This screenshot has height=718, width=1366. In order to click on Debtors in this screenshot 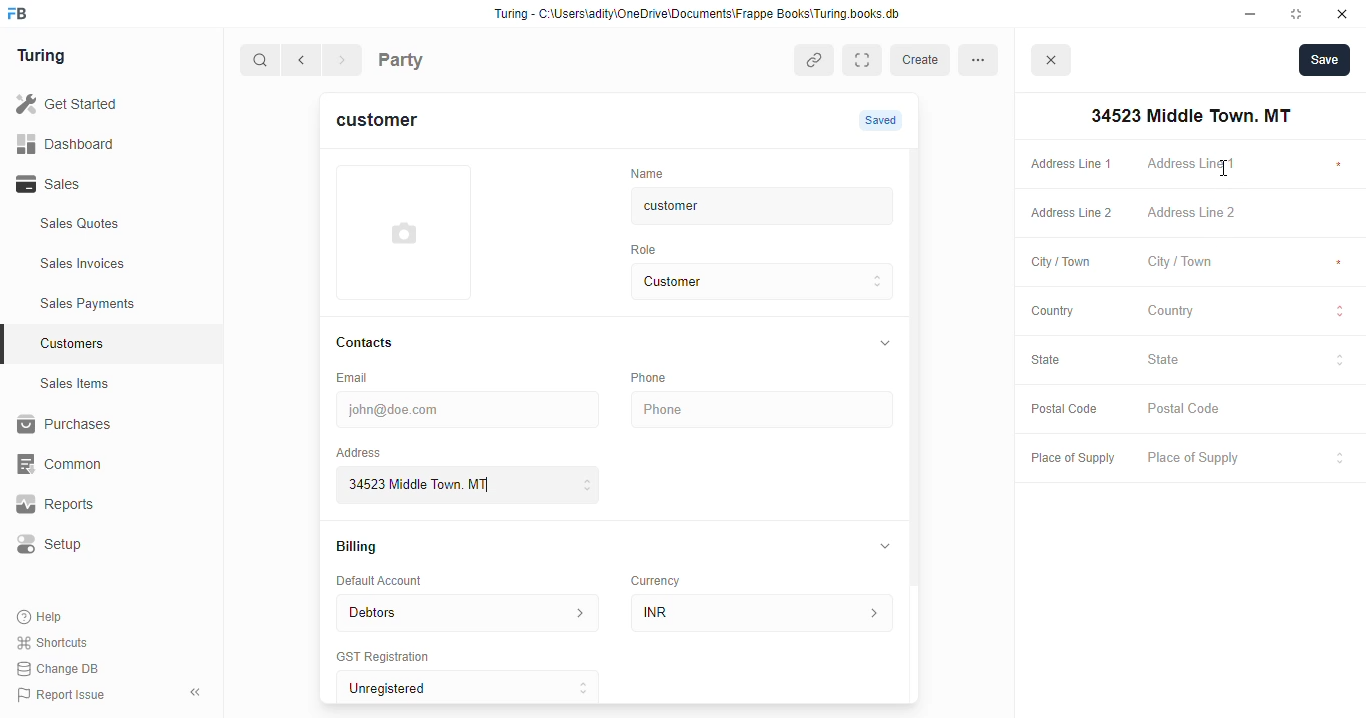, I will do `click(467, 611)`.